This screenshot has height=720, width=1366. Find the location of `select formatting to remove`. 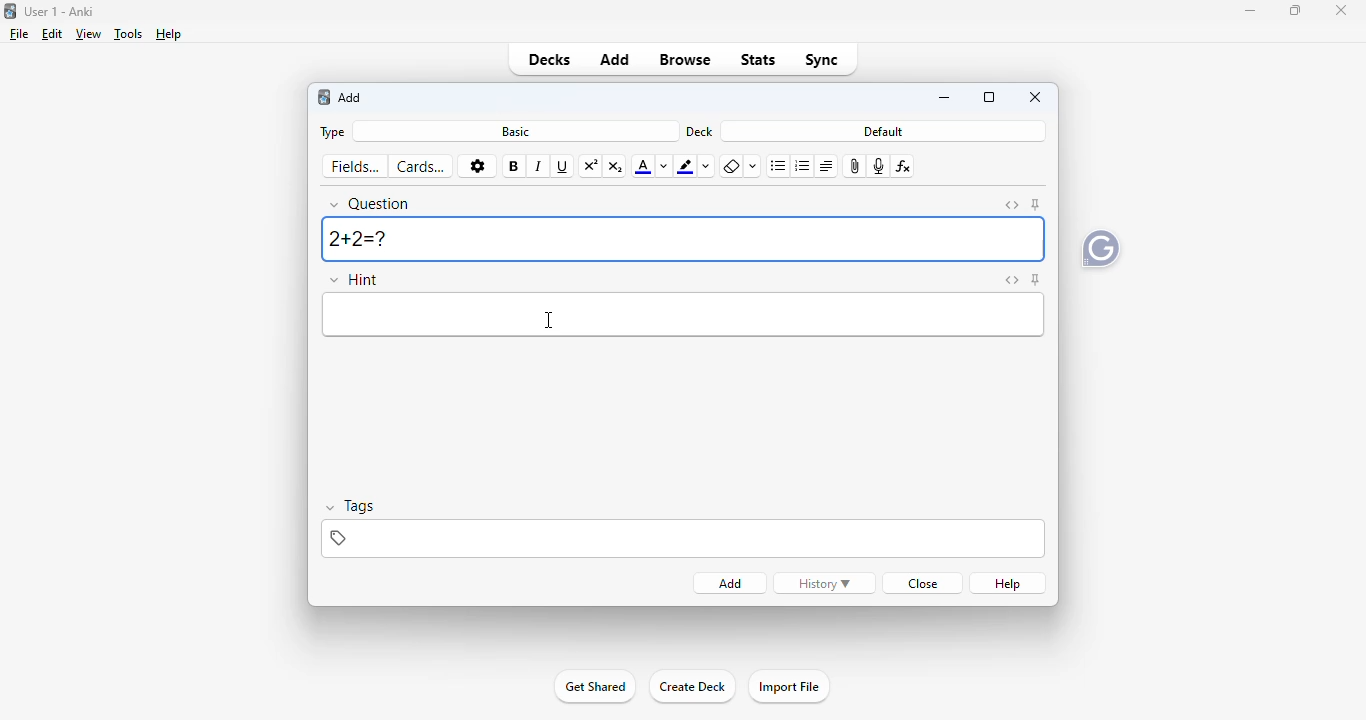

select formatting to remove is located at coordinates (754, 167).